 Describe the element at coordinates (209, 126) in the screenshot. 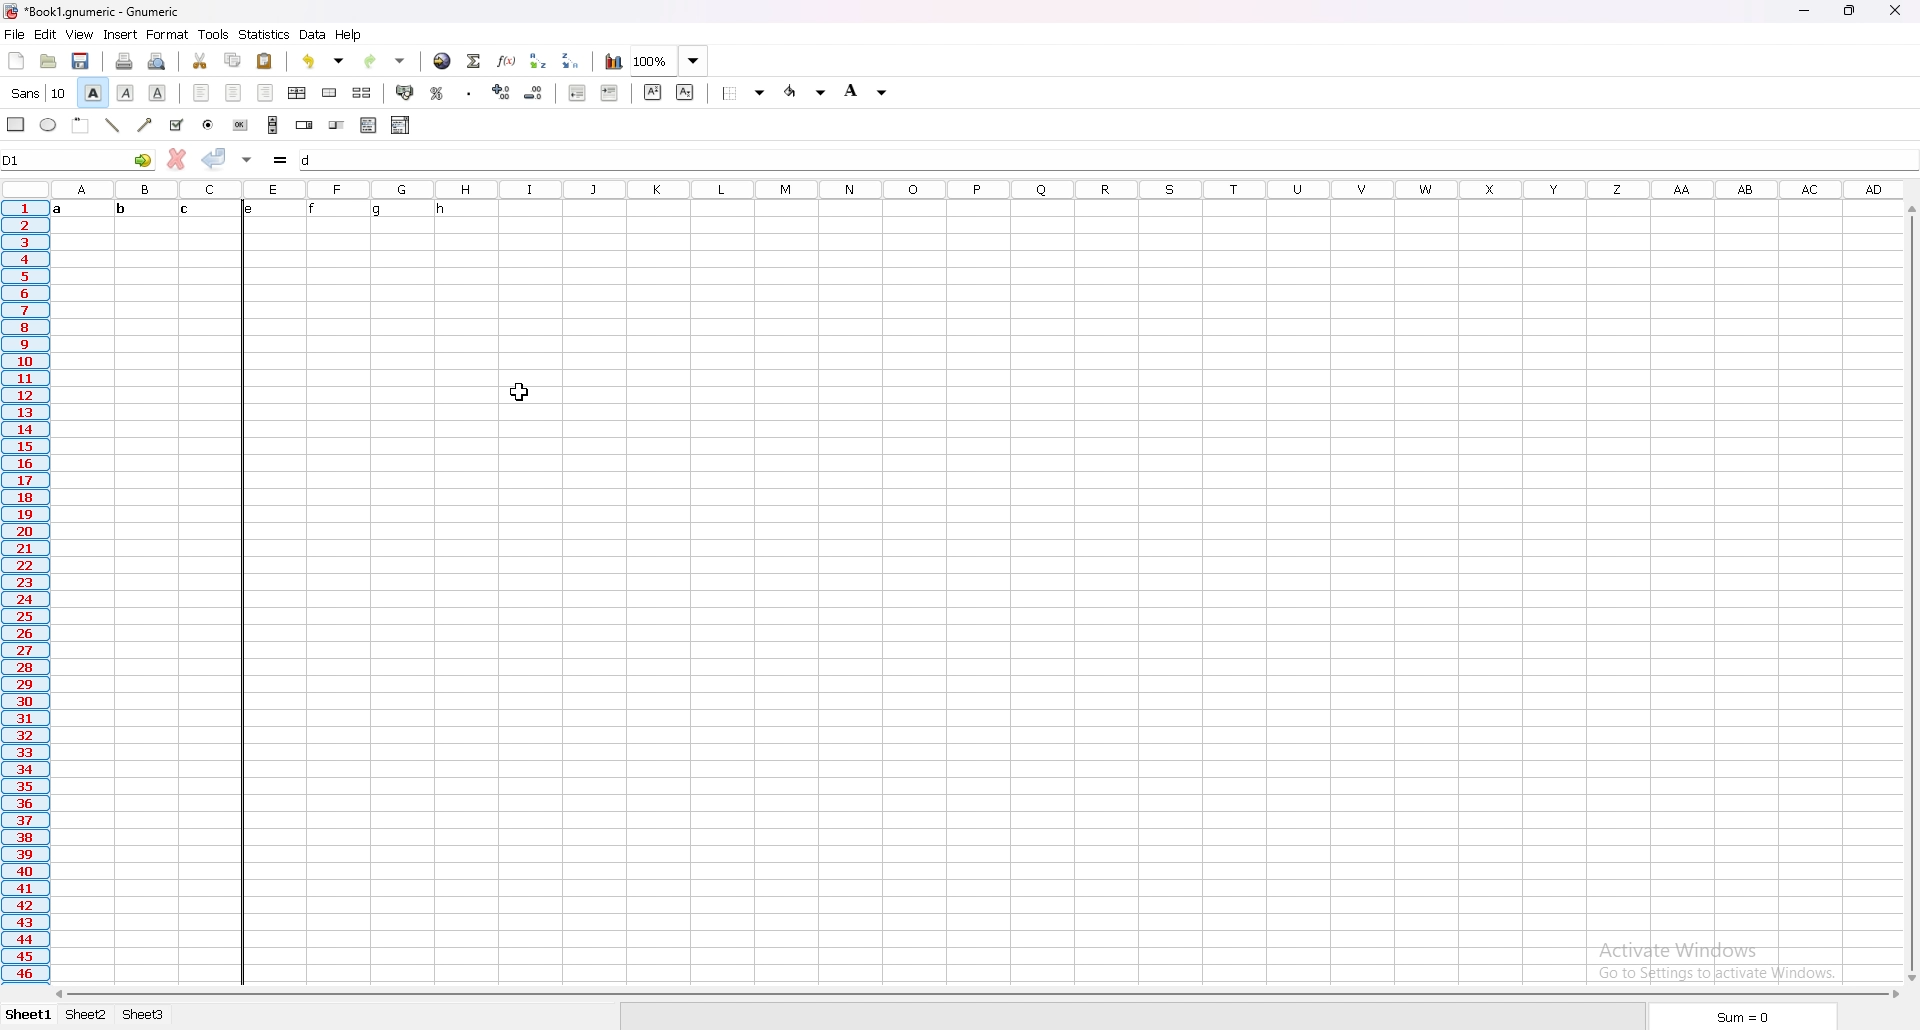

I see `radio button` at that location.